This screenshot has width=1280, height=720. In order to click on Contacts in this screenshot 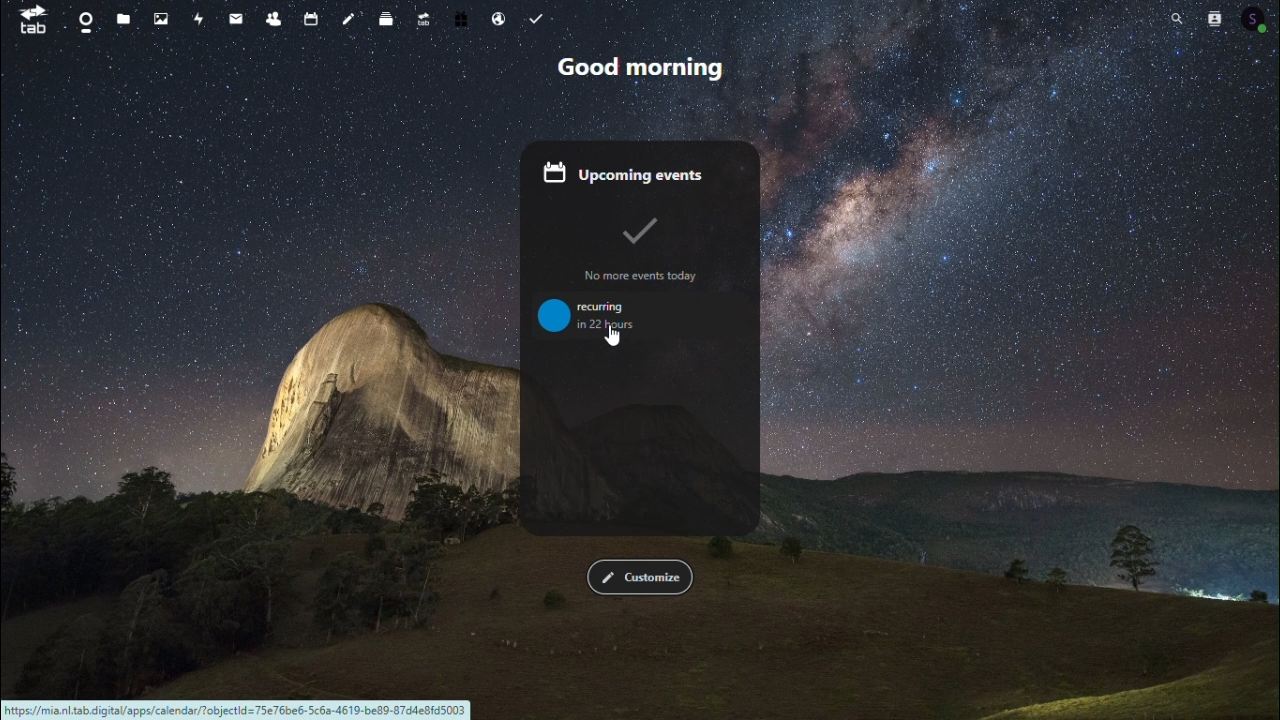, I will do `click(1211, 17)`.